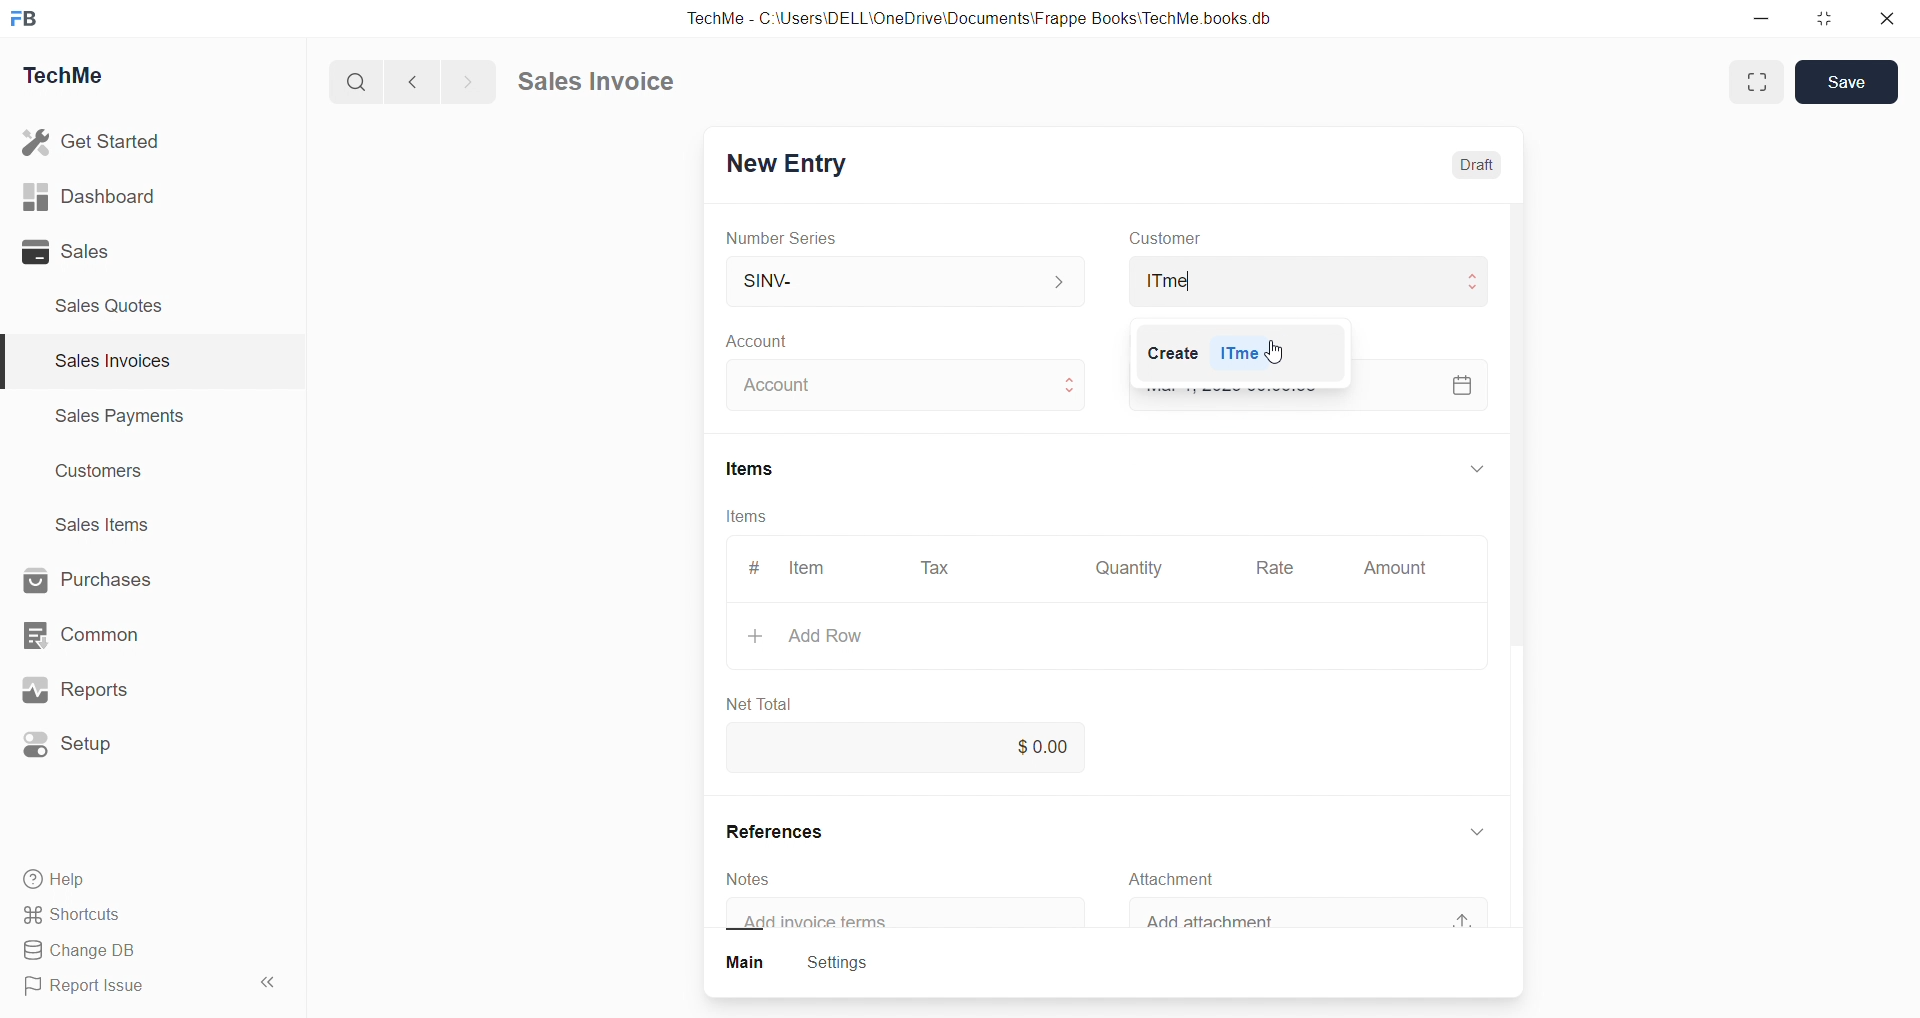 Image resolution: width=1920 pixels, height=1018 pixels. What do you see at coordinates (1192, 239) in the screenshot?
I see `Customer` at bounding box center [1192, 239].